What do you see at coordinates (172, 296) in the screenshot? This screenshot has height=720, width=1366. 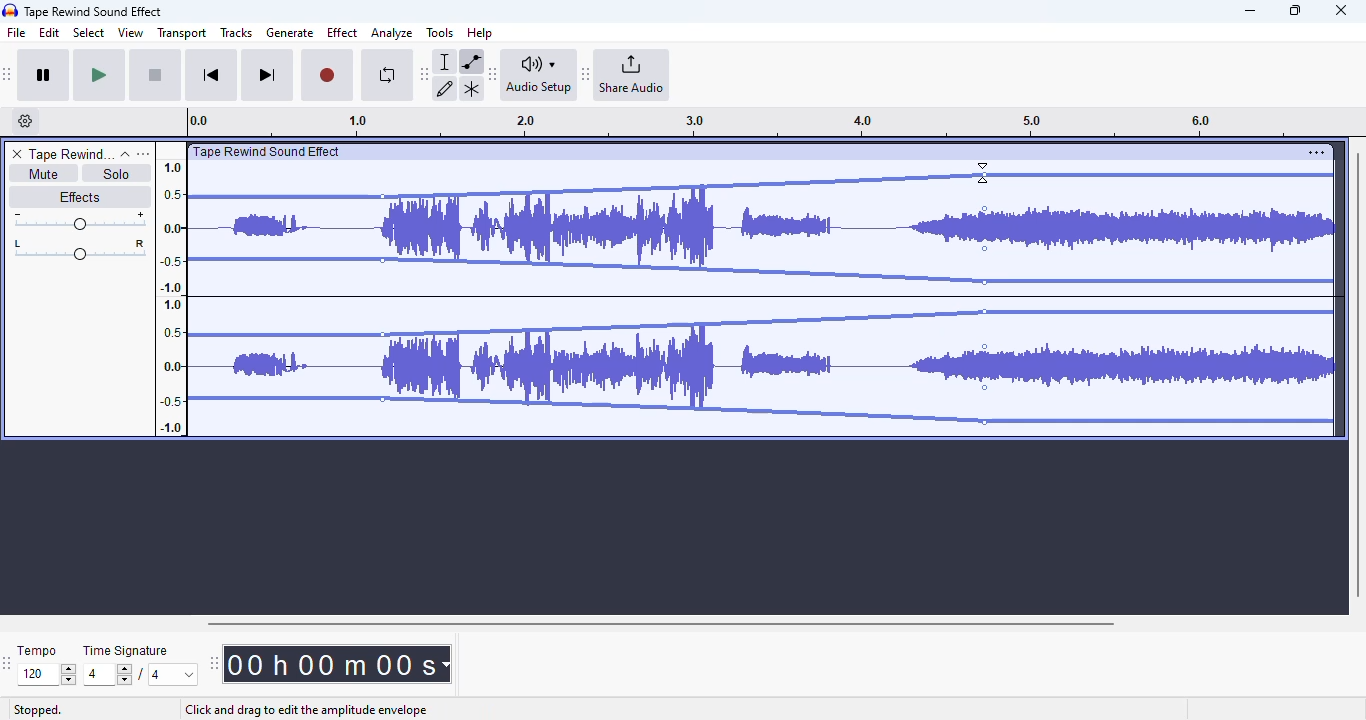 I see `Scale to measure sound intensity` at bounding box center [172, 296].